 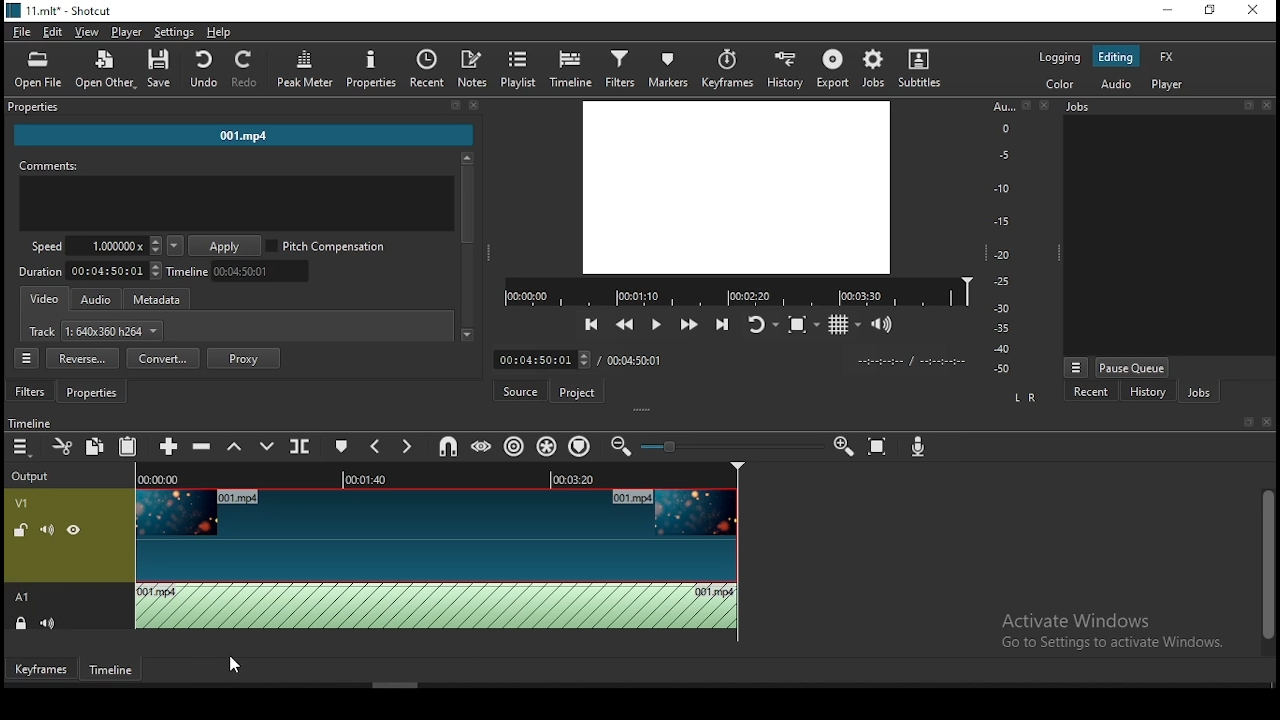 I want to click on audio, so click(x=95, y=300).